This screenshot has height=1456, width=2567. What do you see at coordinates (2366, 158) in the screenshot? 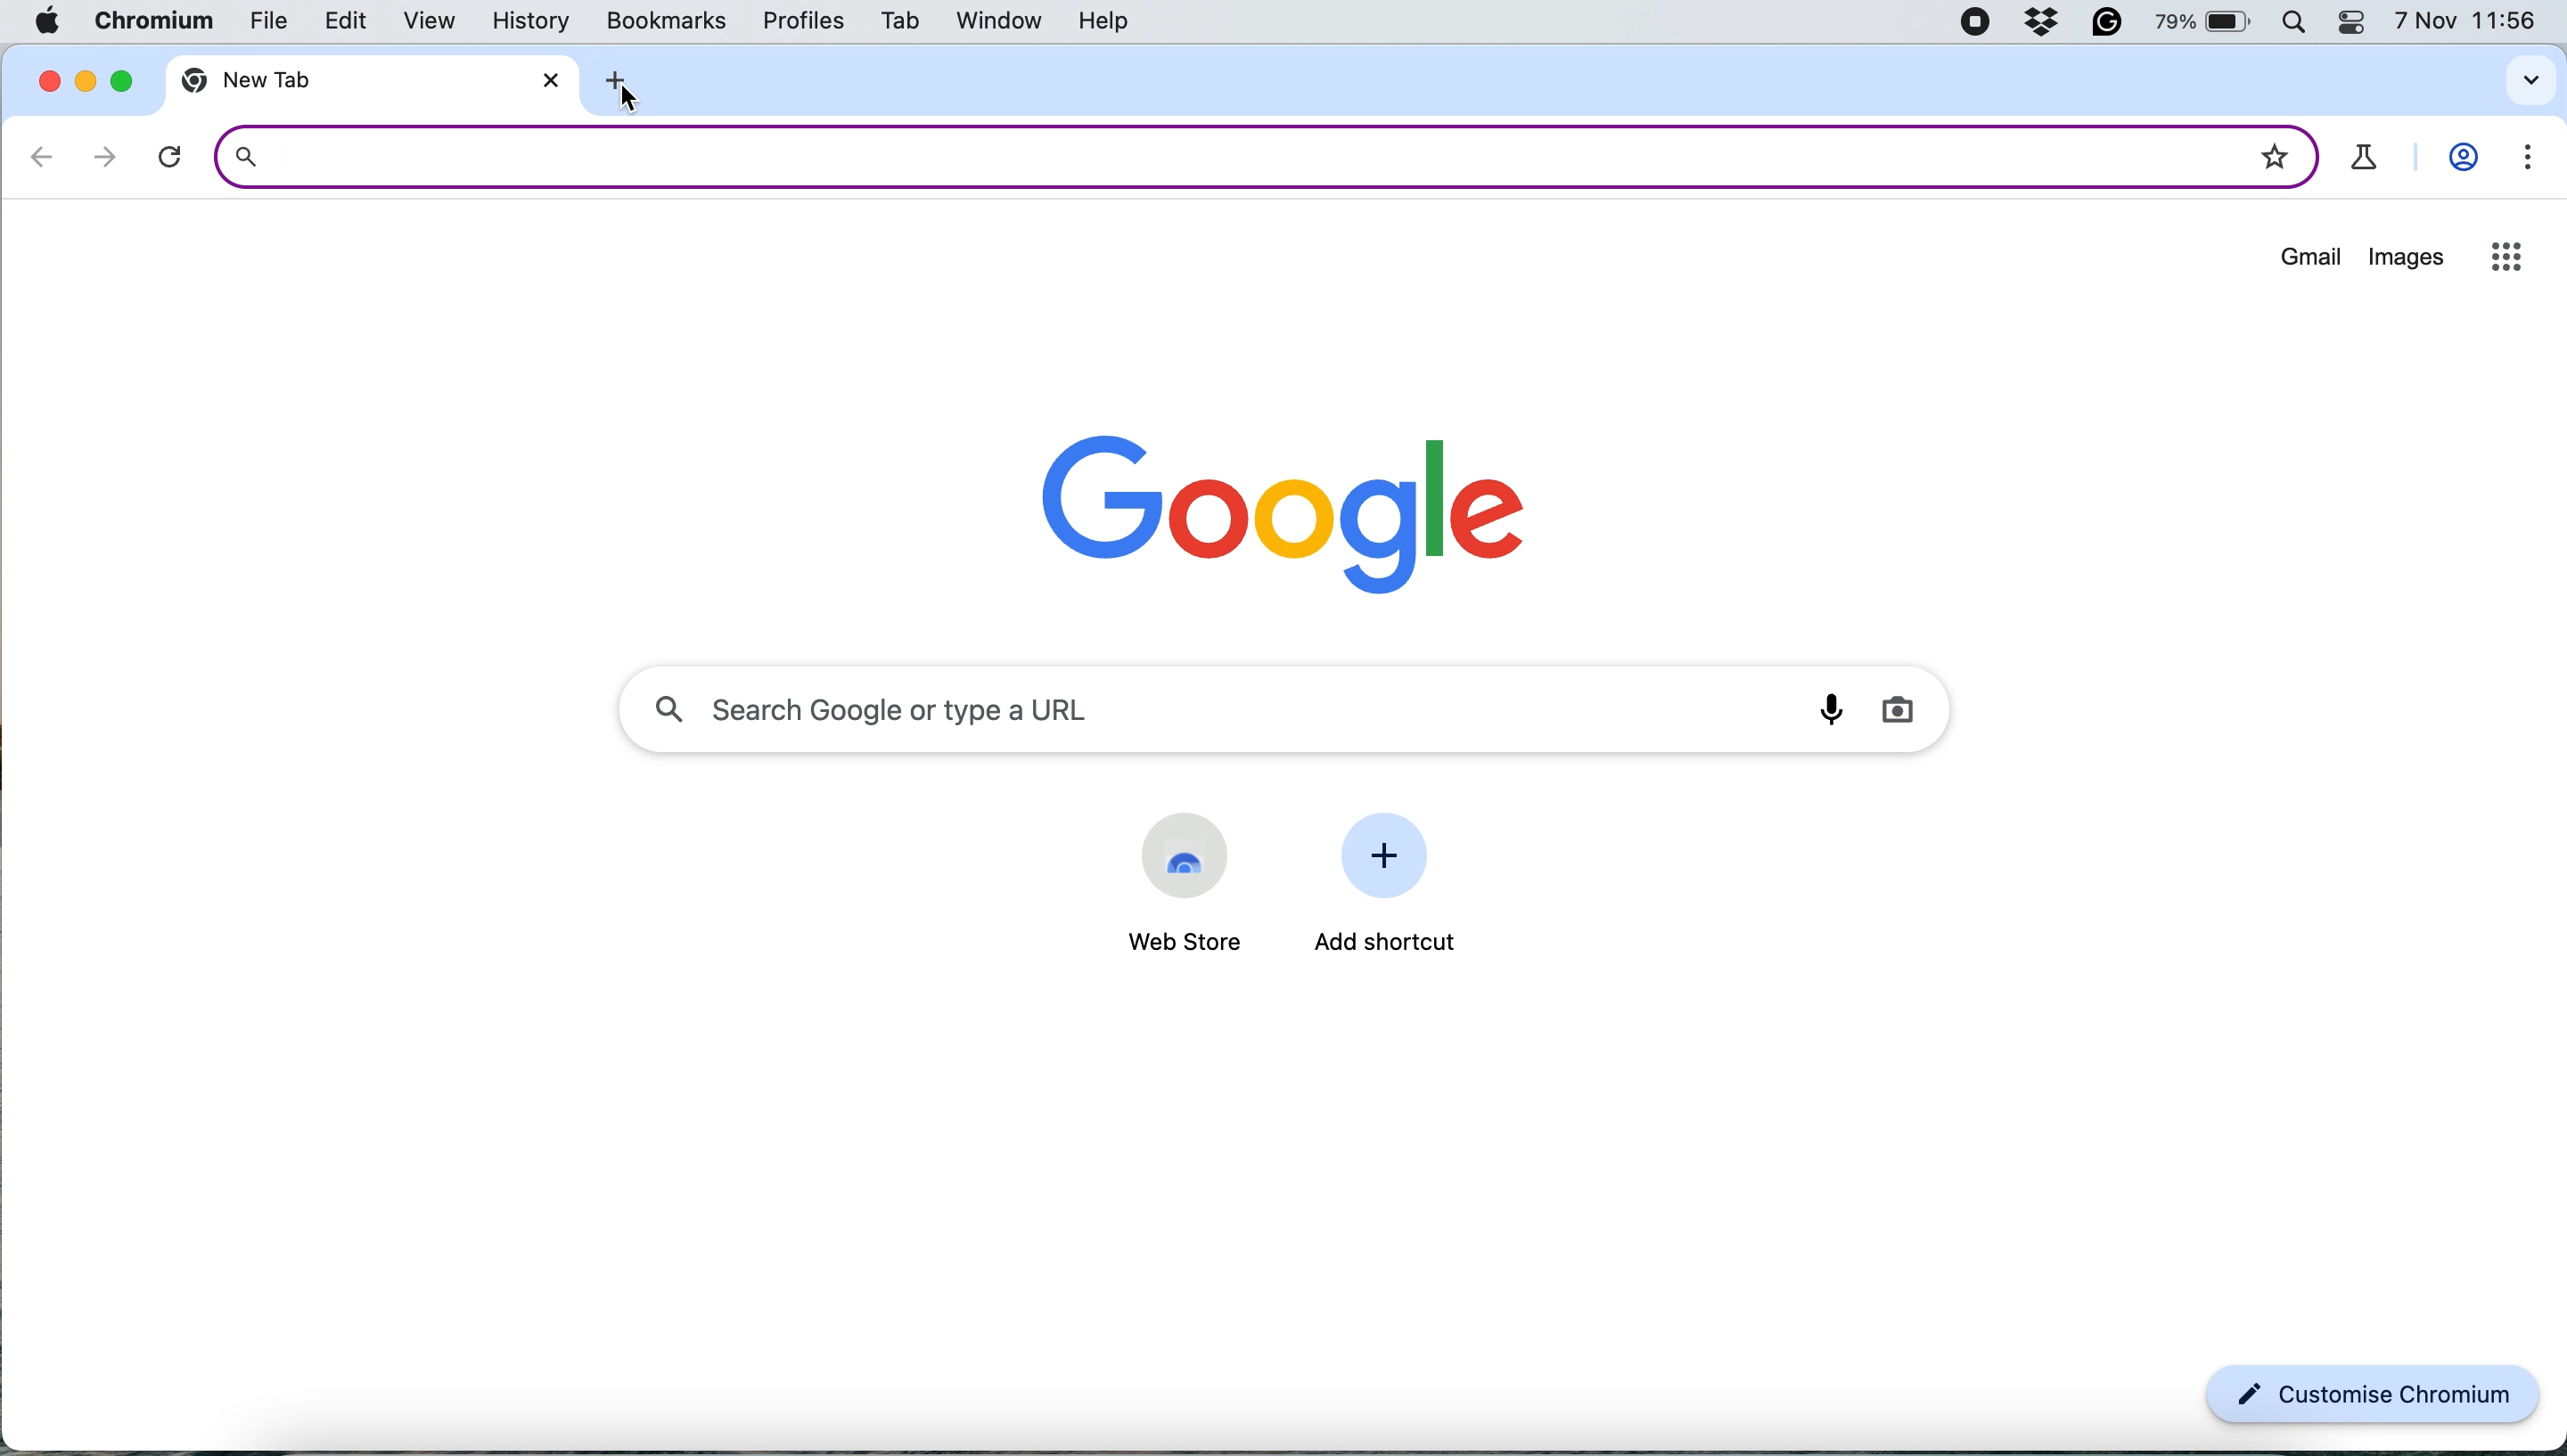
I see `chrome labs` at bounding box center [2366, 158].